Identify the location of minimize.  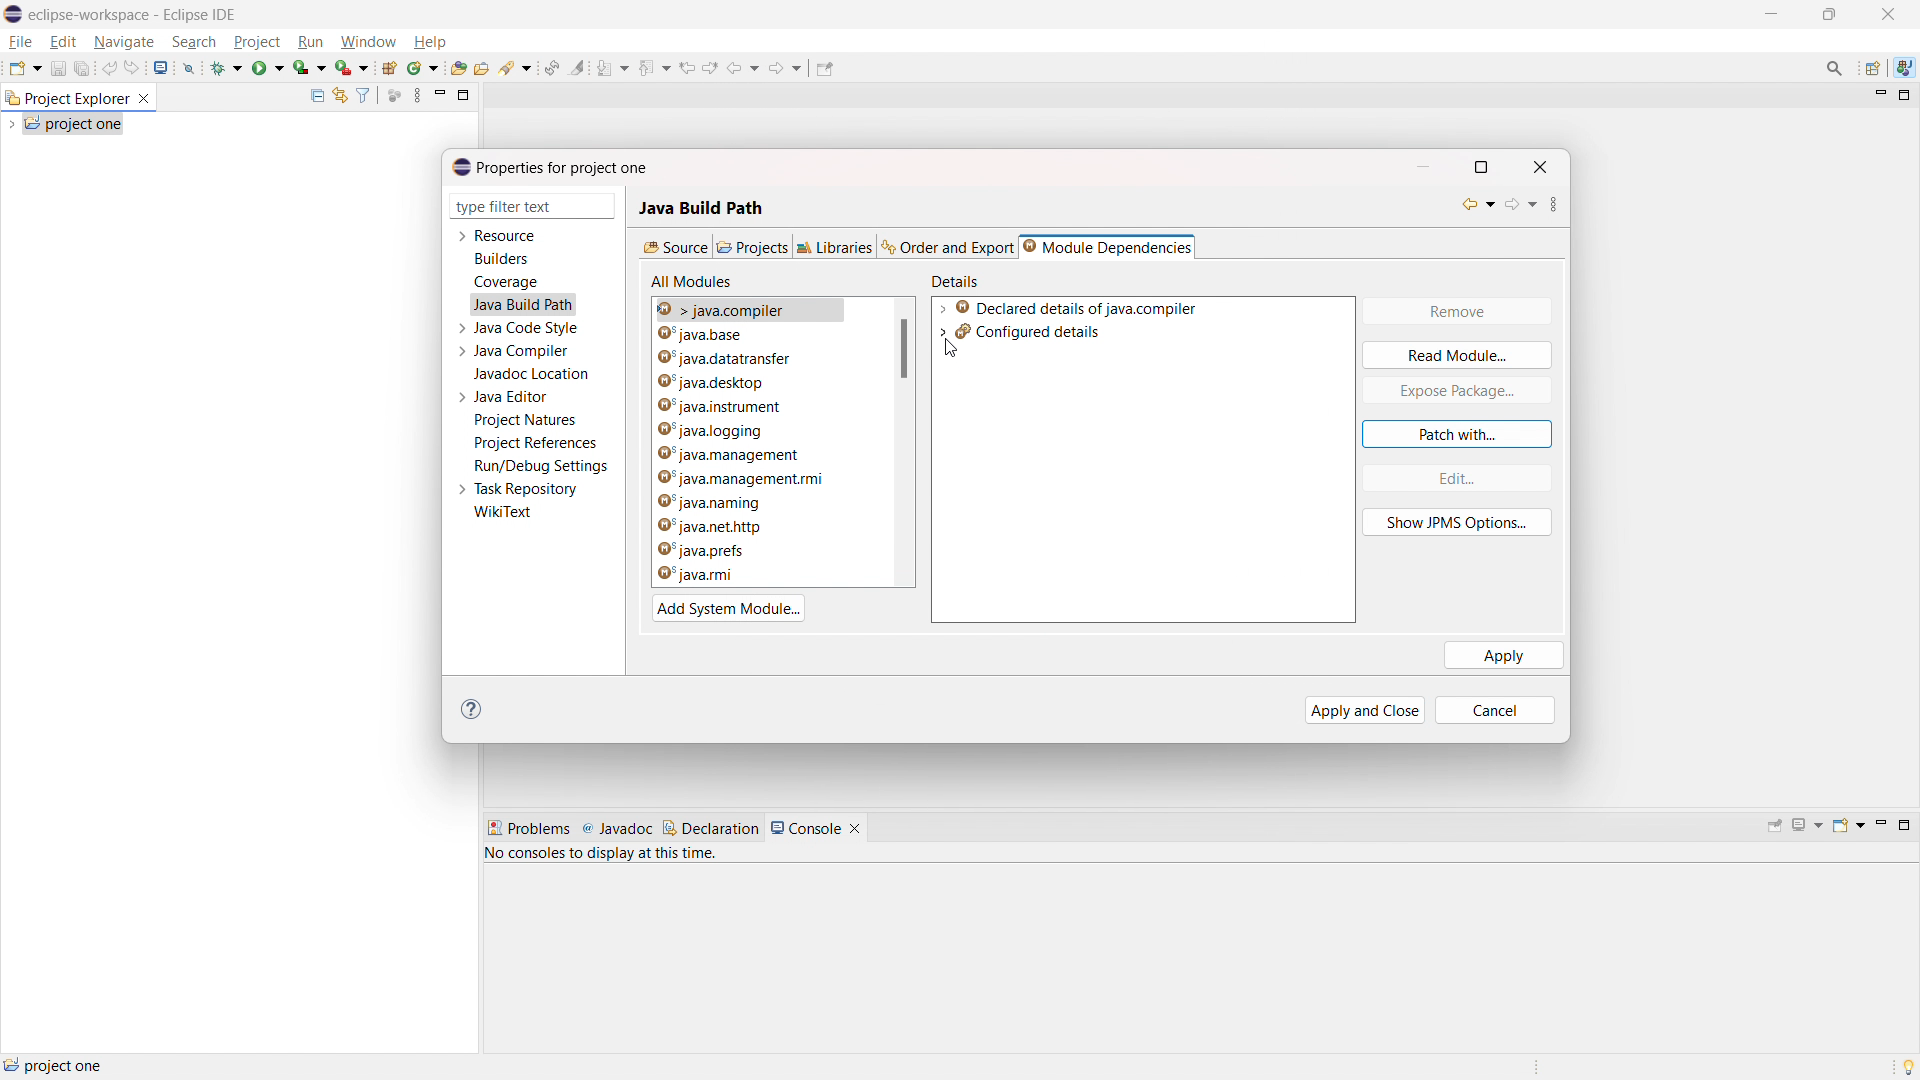
(1878, 96).